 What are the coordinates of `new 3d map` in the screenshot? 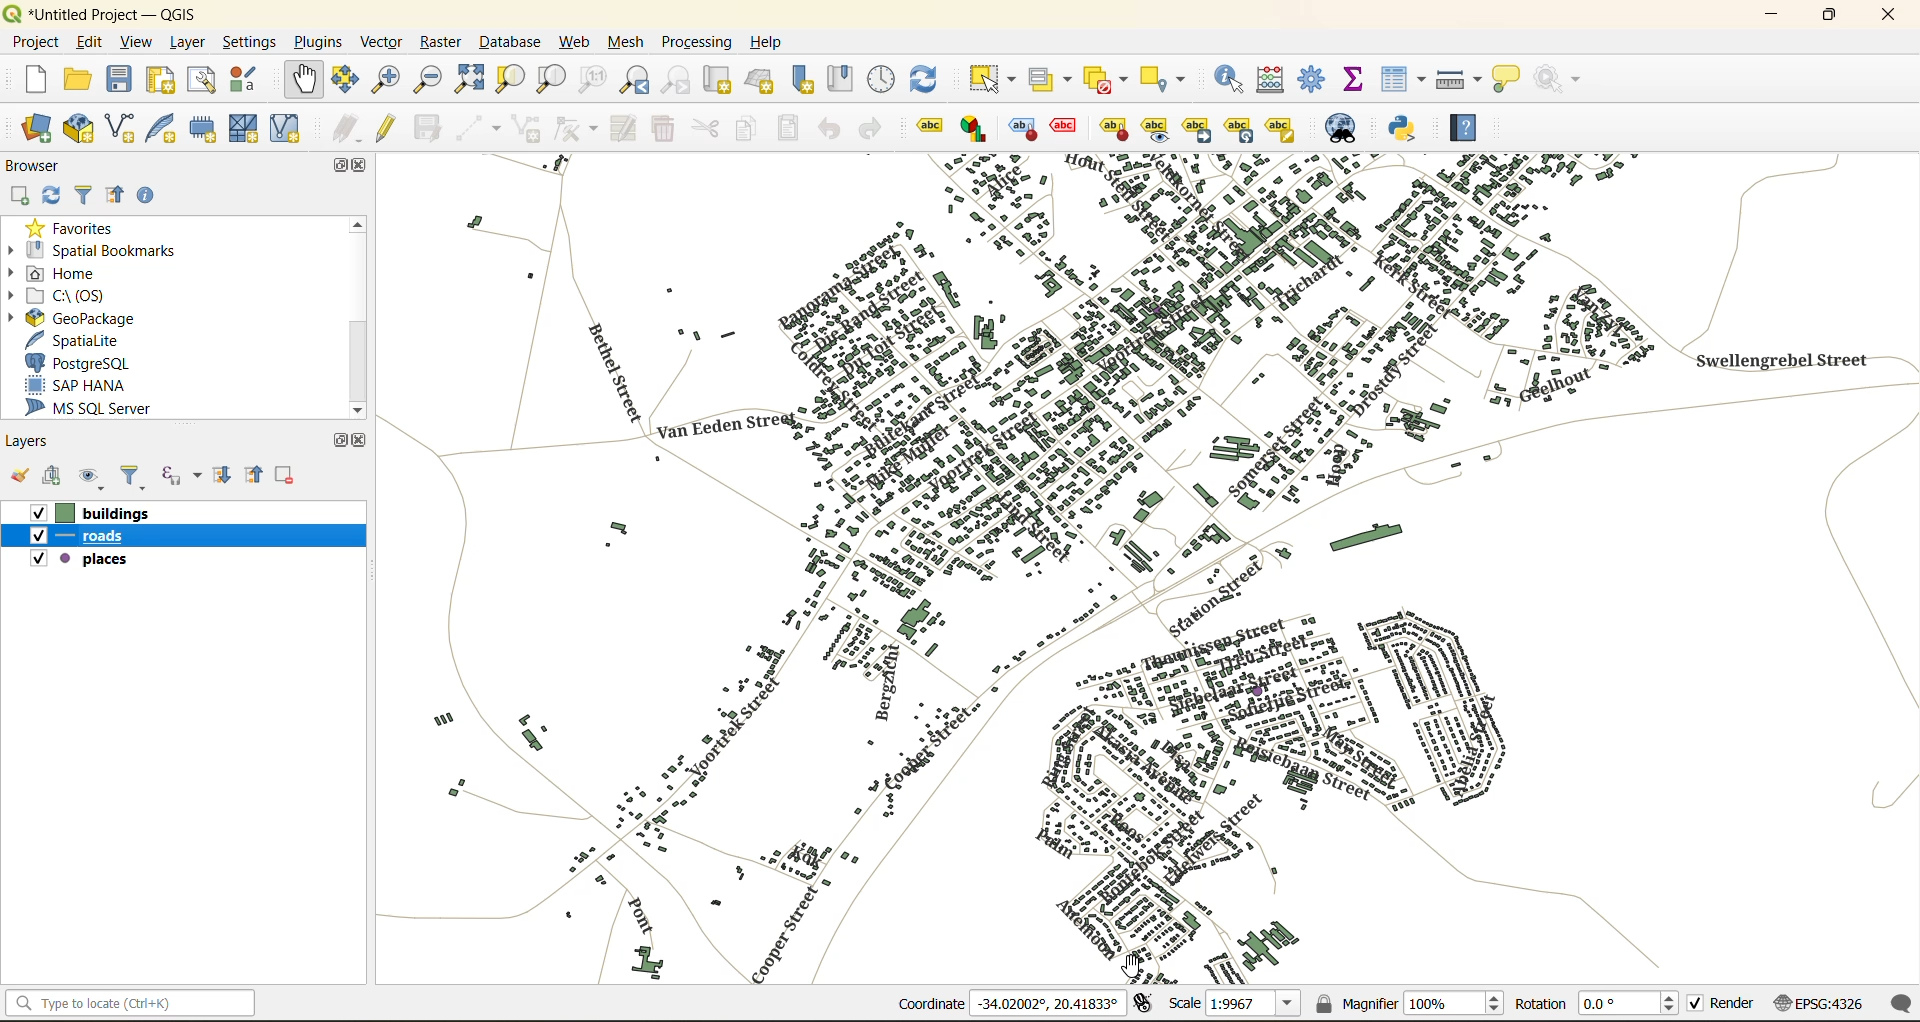 It's located at (757, 80).